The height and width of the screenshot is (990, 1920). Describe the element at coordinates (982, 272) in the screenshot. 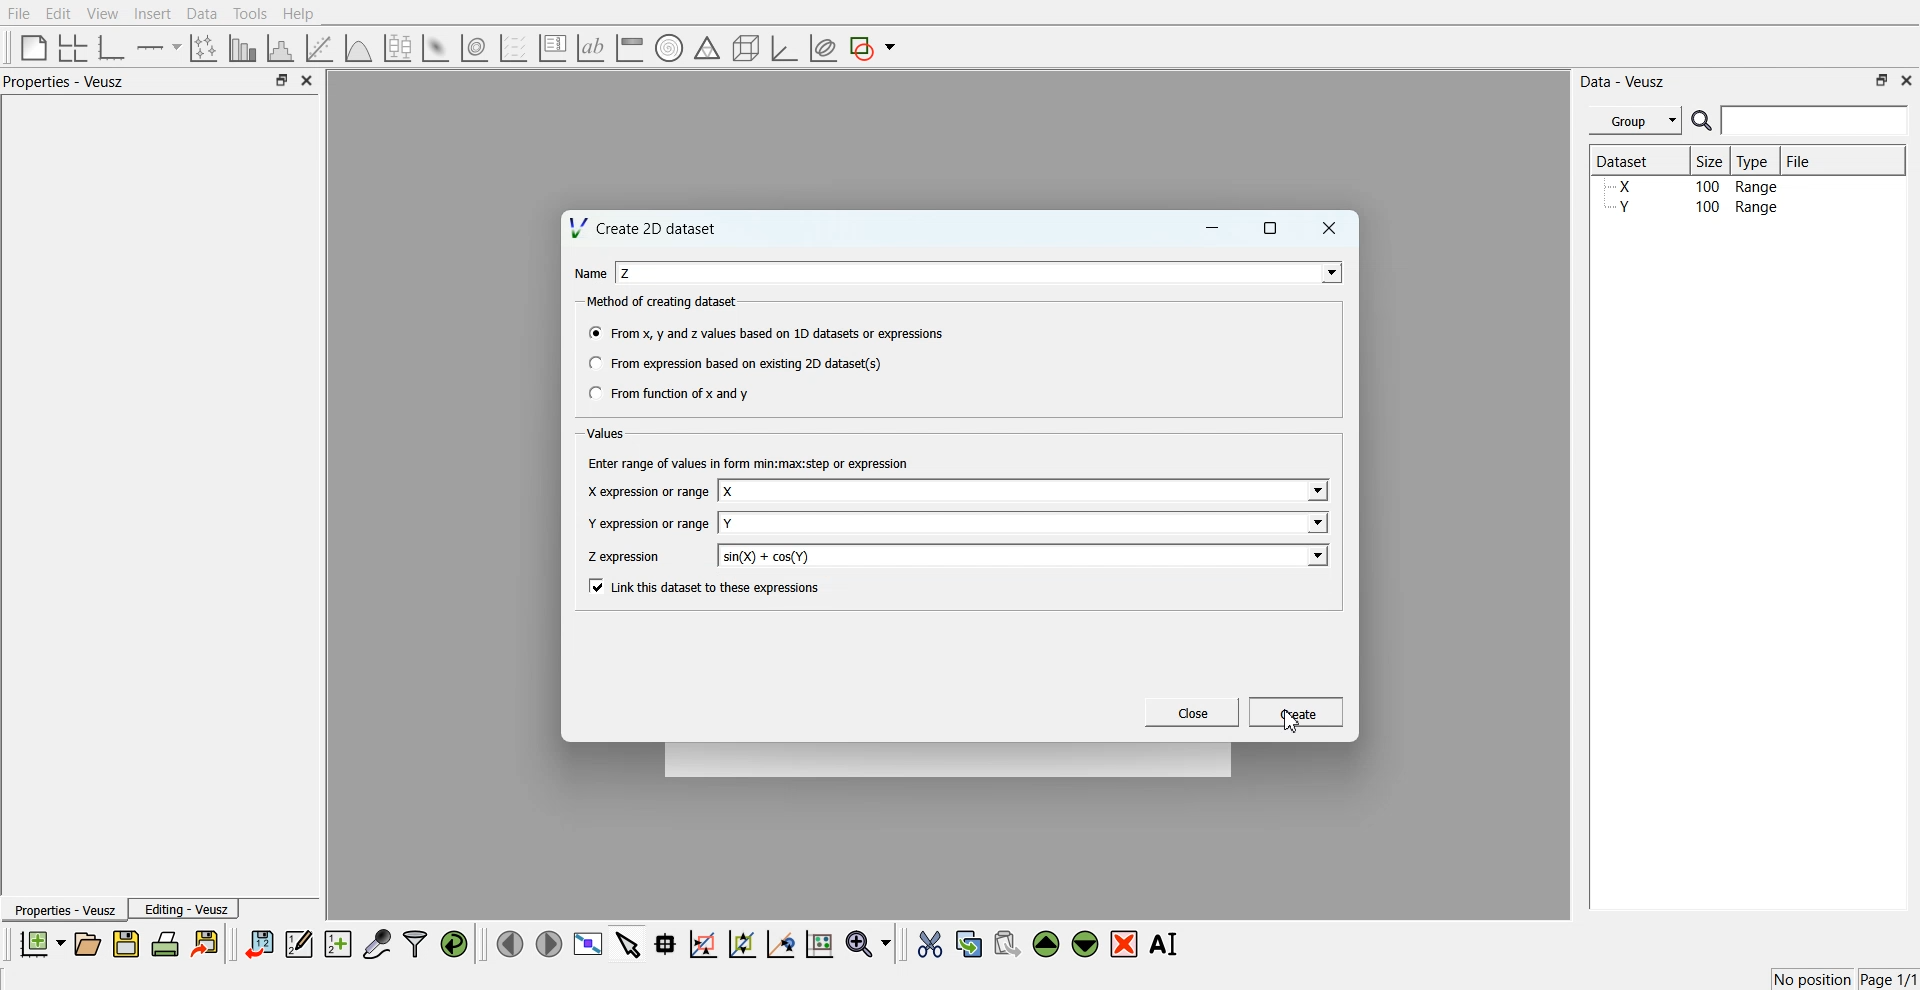

I see `Enter name` at that location.